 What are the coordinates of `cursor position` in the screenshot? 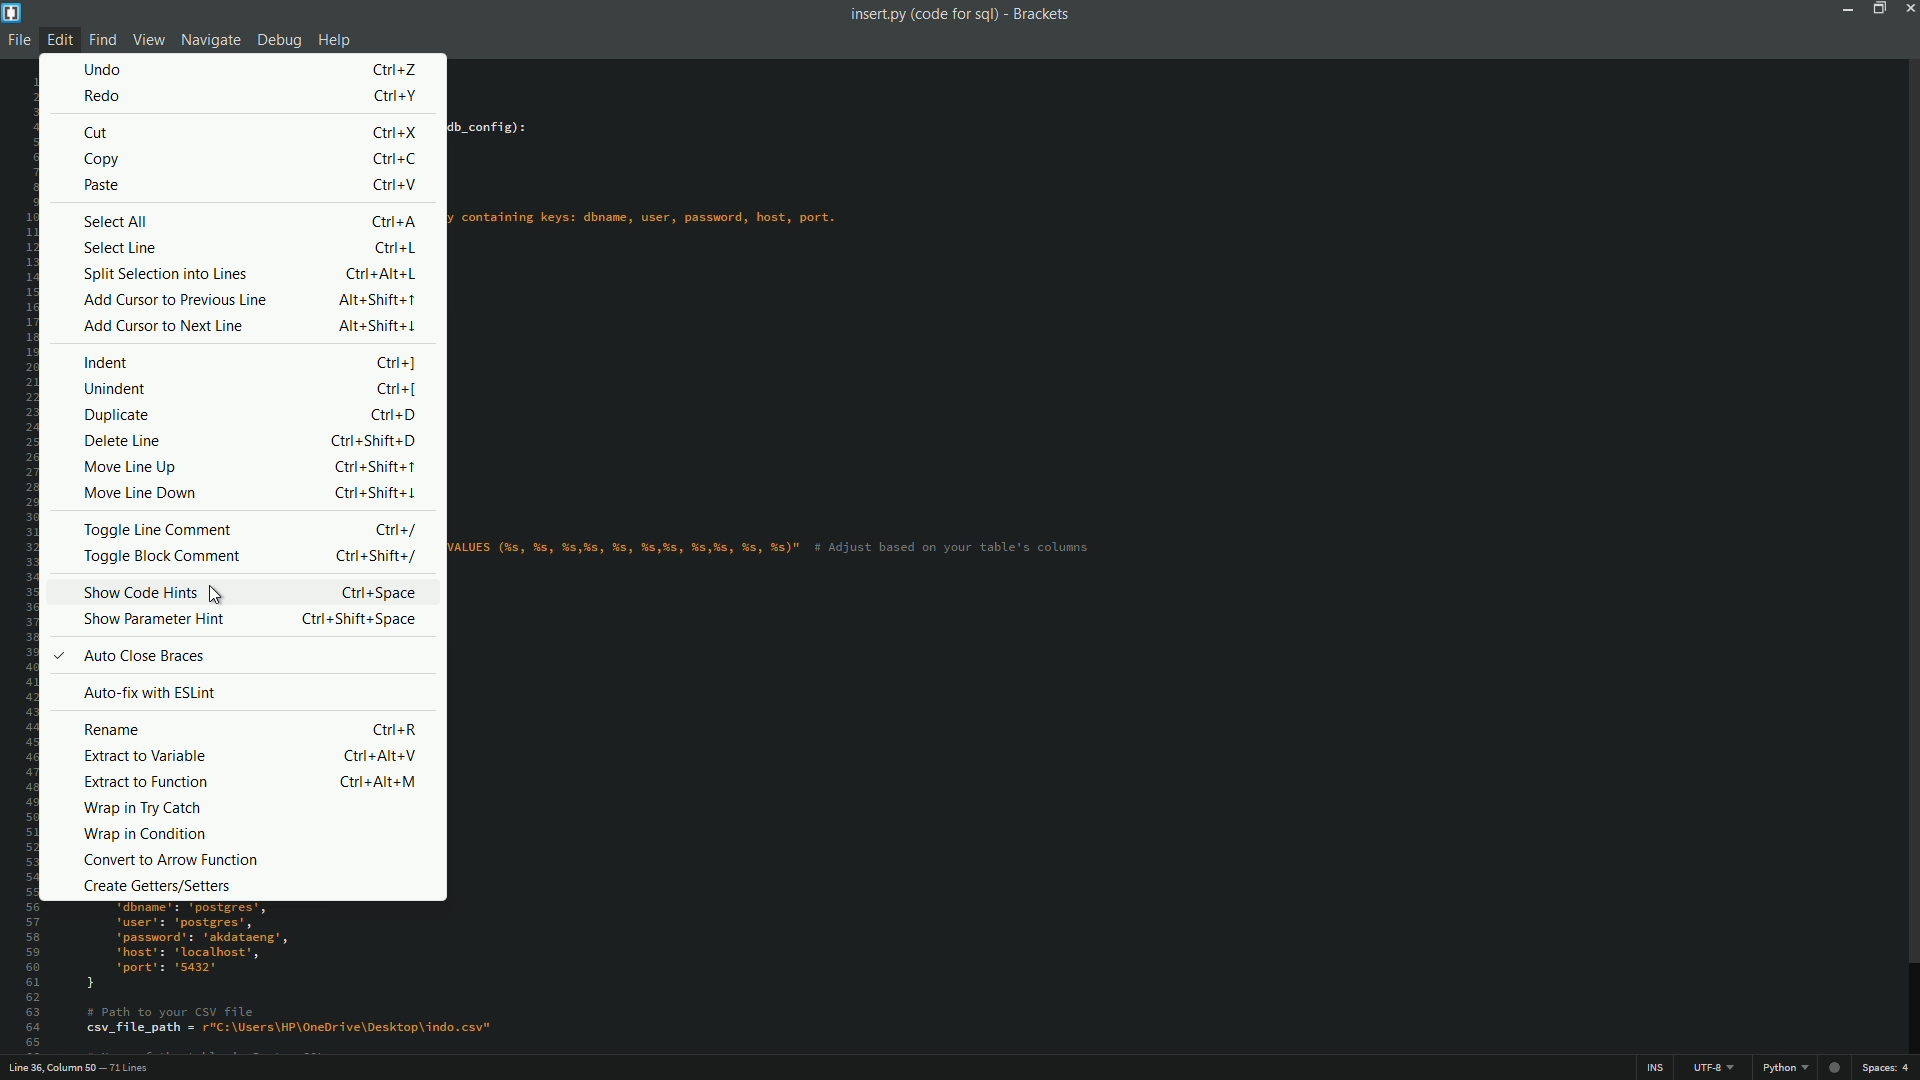 It's located at (52, 1068).